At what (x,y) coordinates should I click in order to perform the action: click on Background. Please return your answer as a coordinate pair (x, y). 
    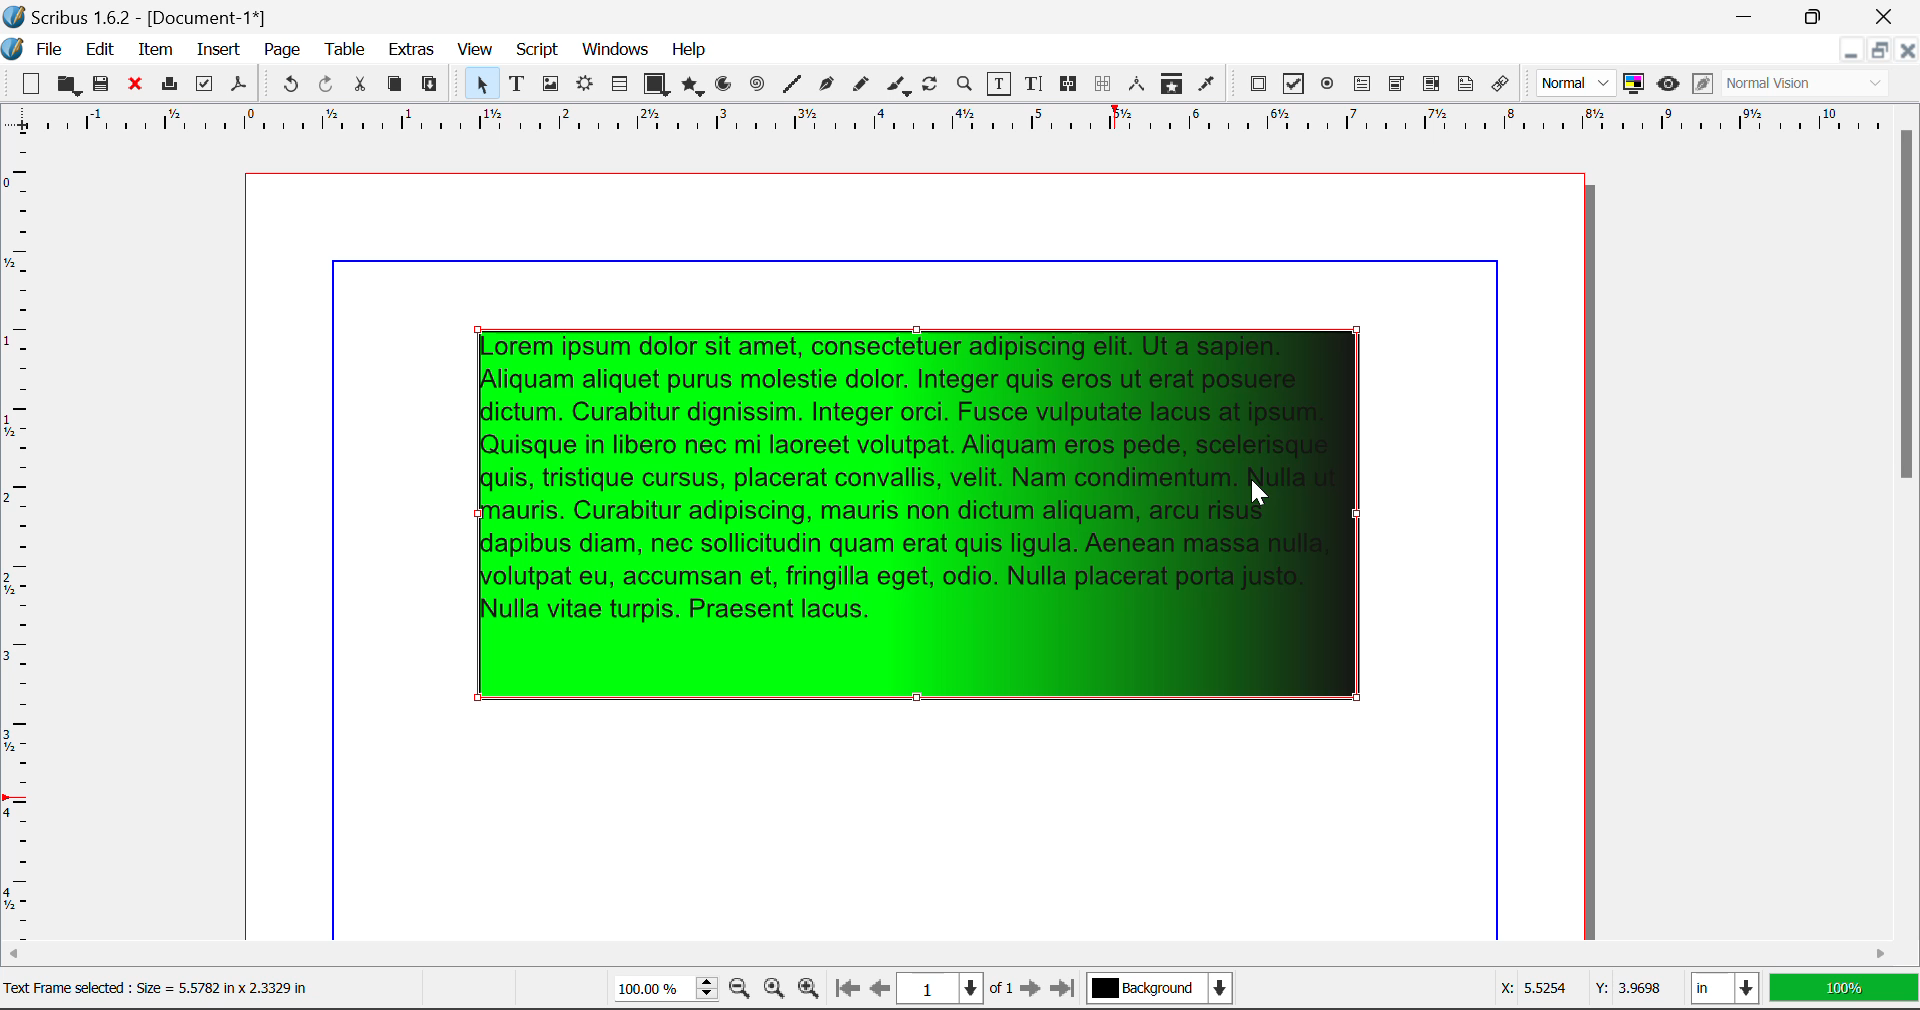
    Looking at the image, I should click on (1165, 991).